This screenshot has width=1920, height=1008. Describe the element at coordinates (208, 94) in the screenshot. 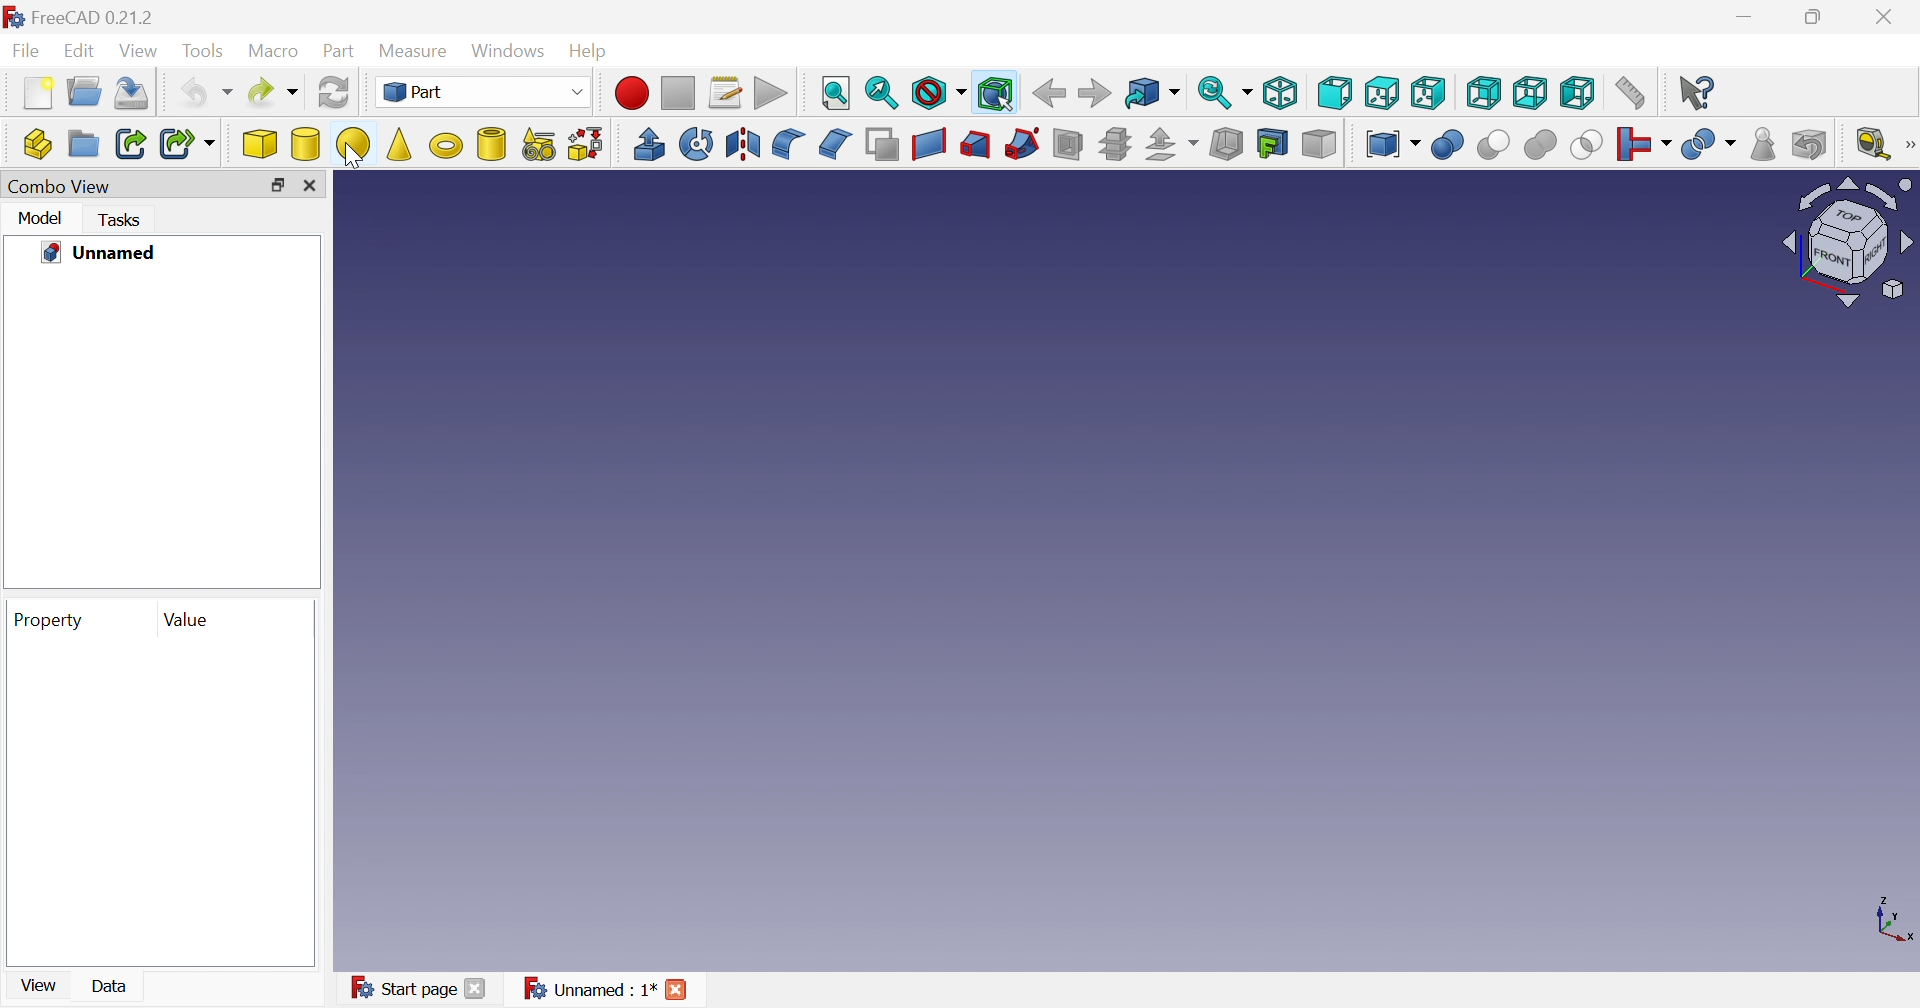

I see `Undo` at that location.